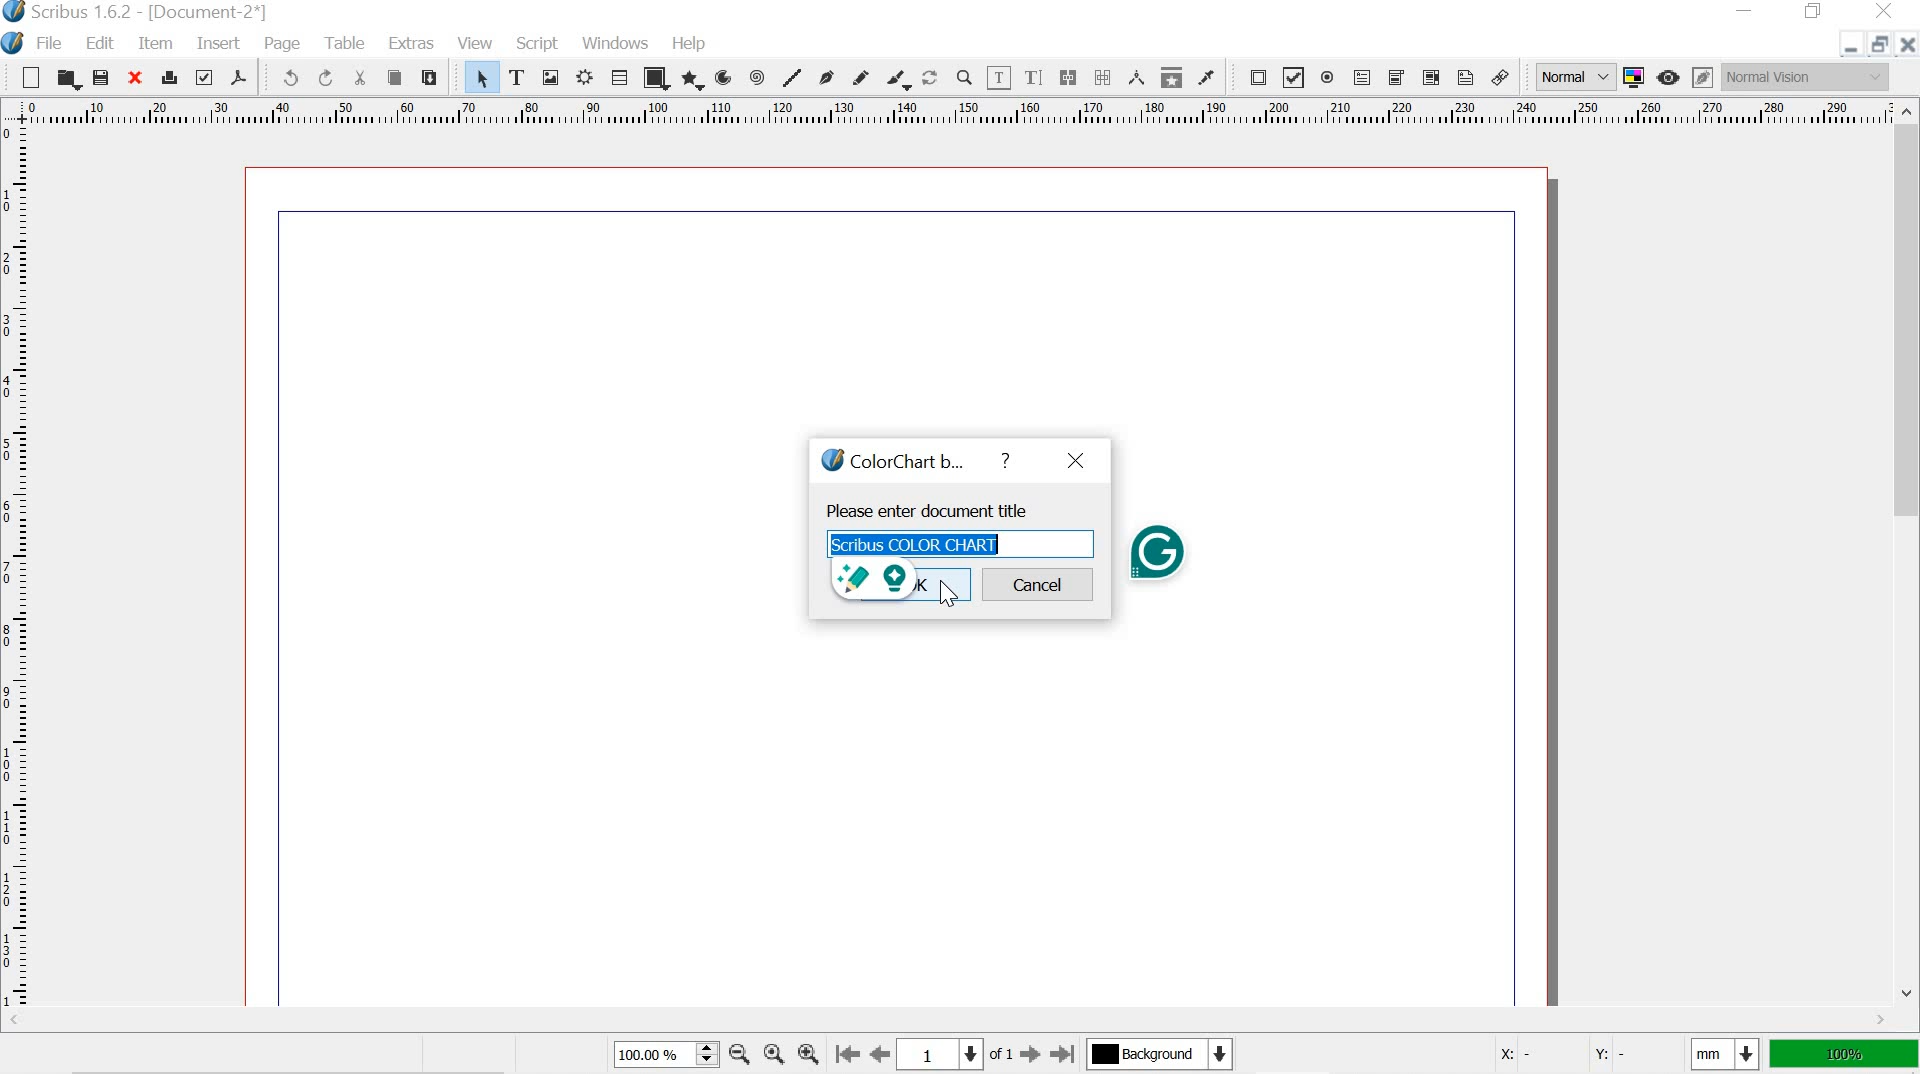 The width and height of the screenshot is (1920, 1074). I want to click on image frame, so click(551, 76).